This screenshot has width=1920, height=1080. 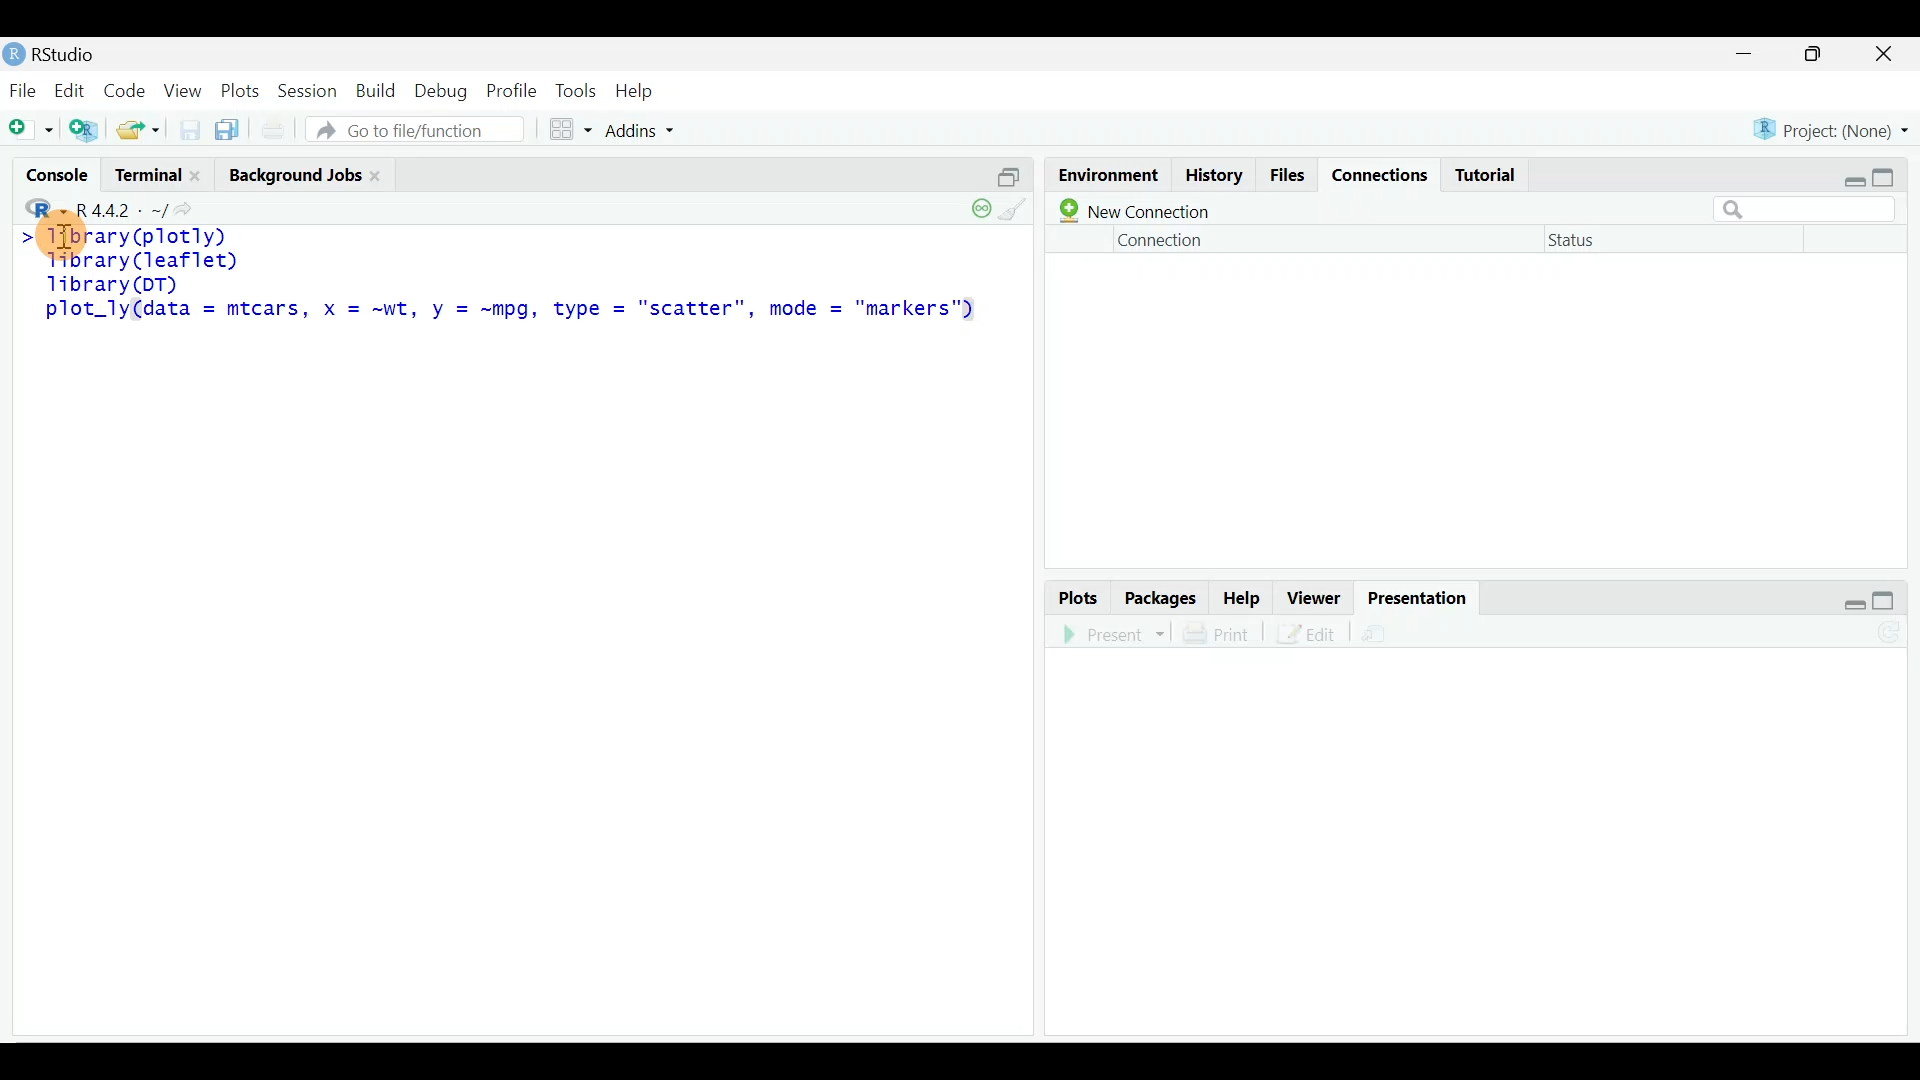 I want to click on R 4.4.2, so click(x=122, y=210).